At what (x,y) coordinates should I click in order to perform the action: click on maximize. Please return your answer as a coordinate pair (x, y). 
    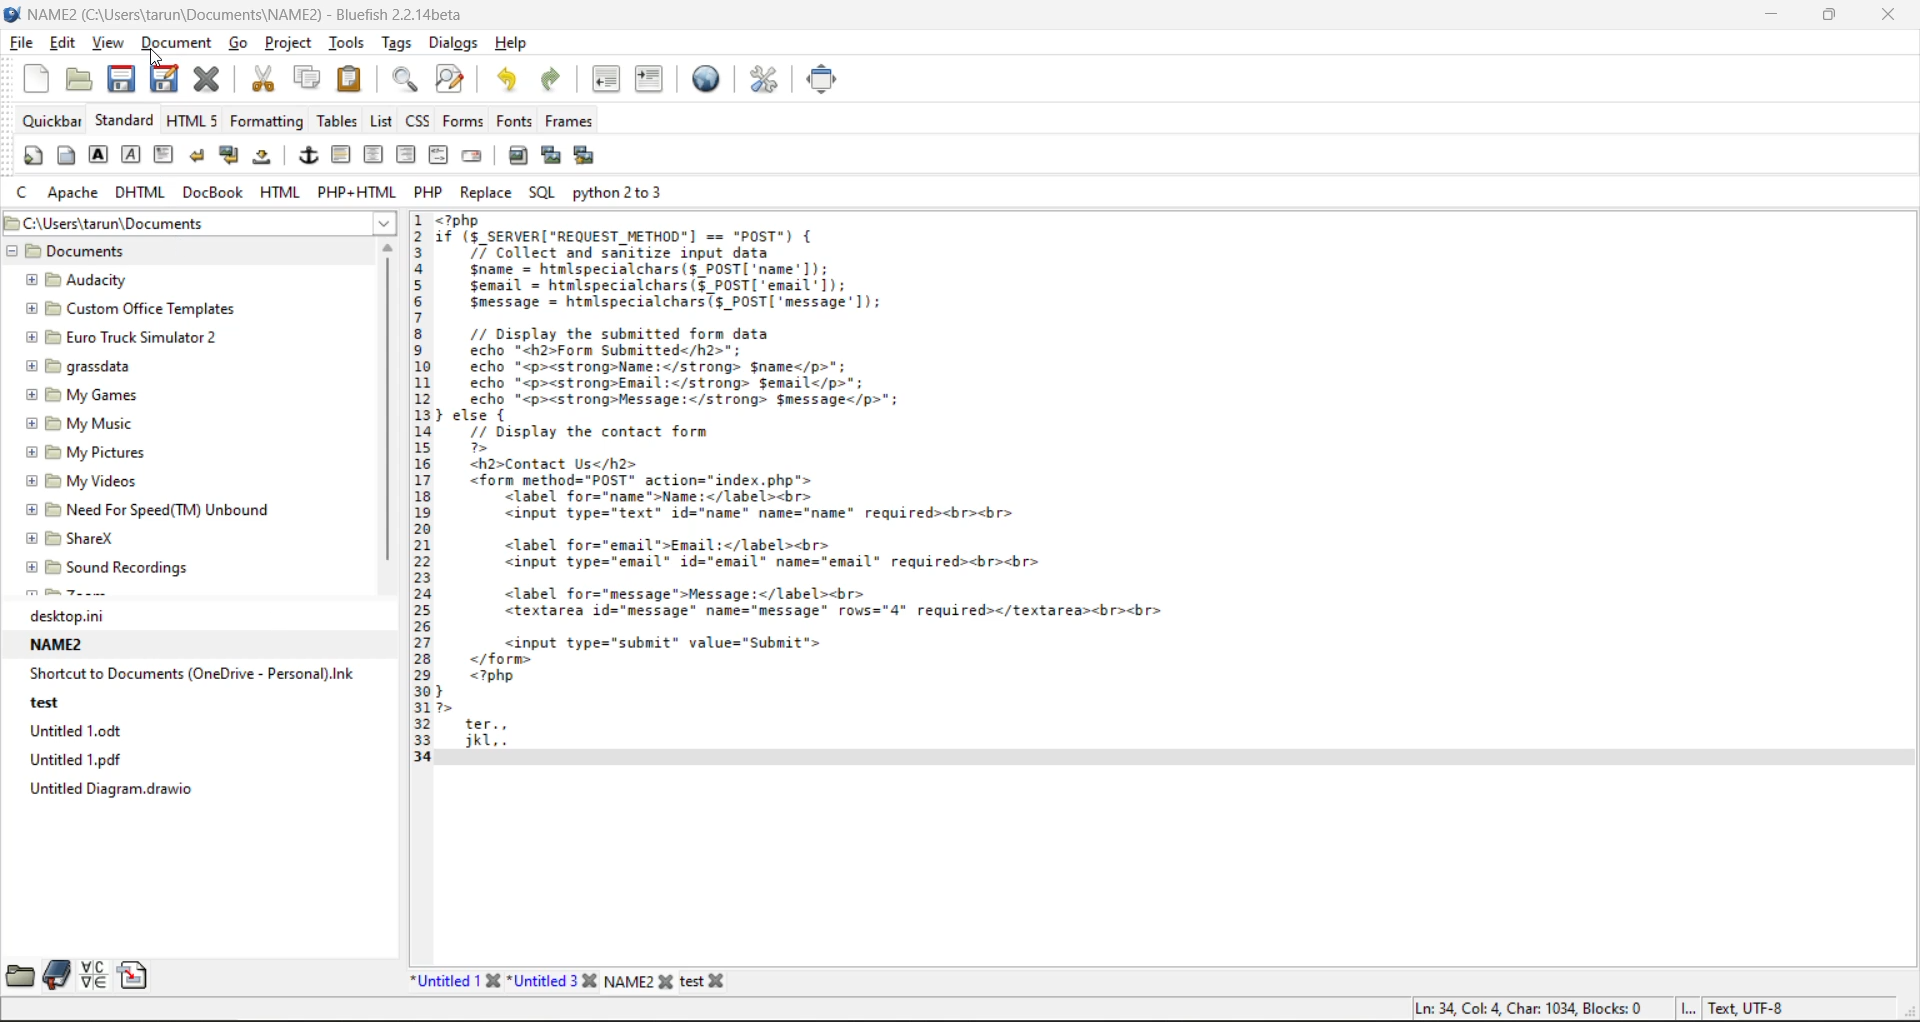
    Looking at the image, I should click on (1828, 17).